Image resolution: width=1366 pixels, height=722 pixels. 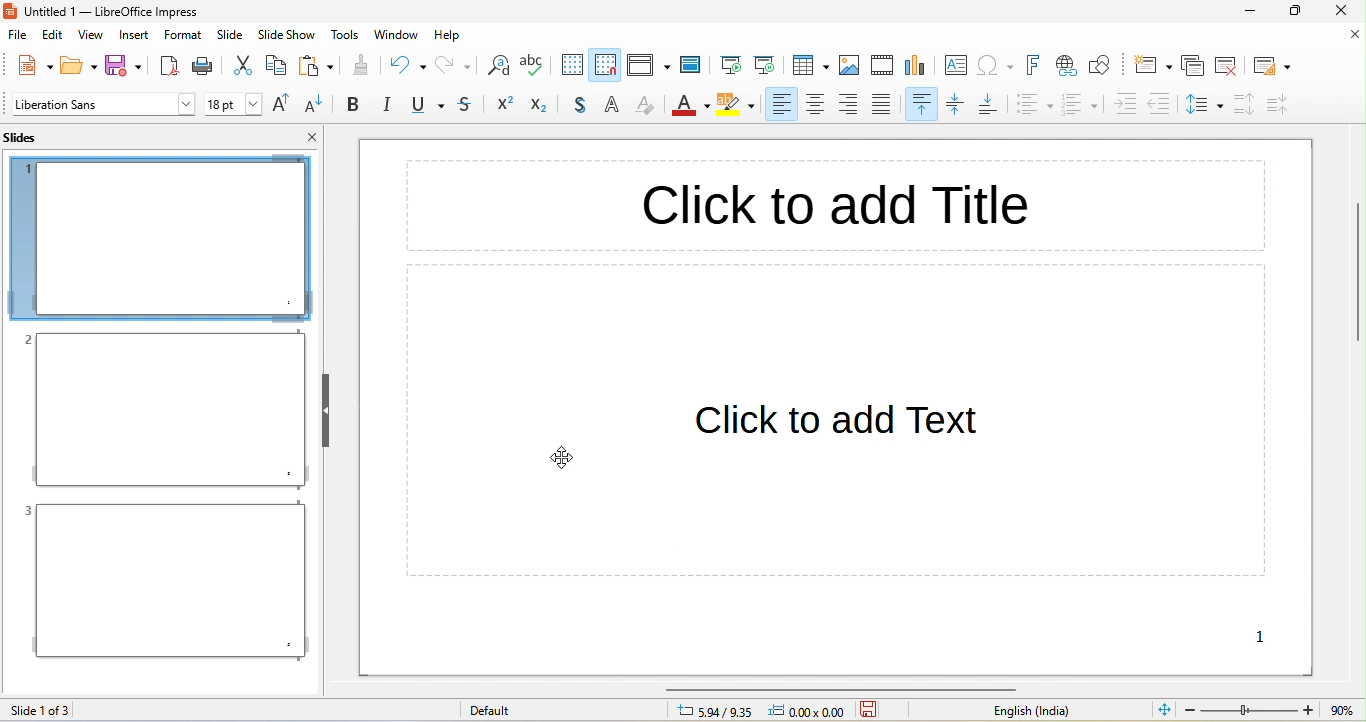 What do you see at coordinates (361, 65) in the screenshot?
I see `clone formatting` at bounding box center [361, 65].